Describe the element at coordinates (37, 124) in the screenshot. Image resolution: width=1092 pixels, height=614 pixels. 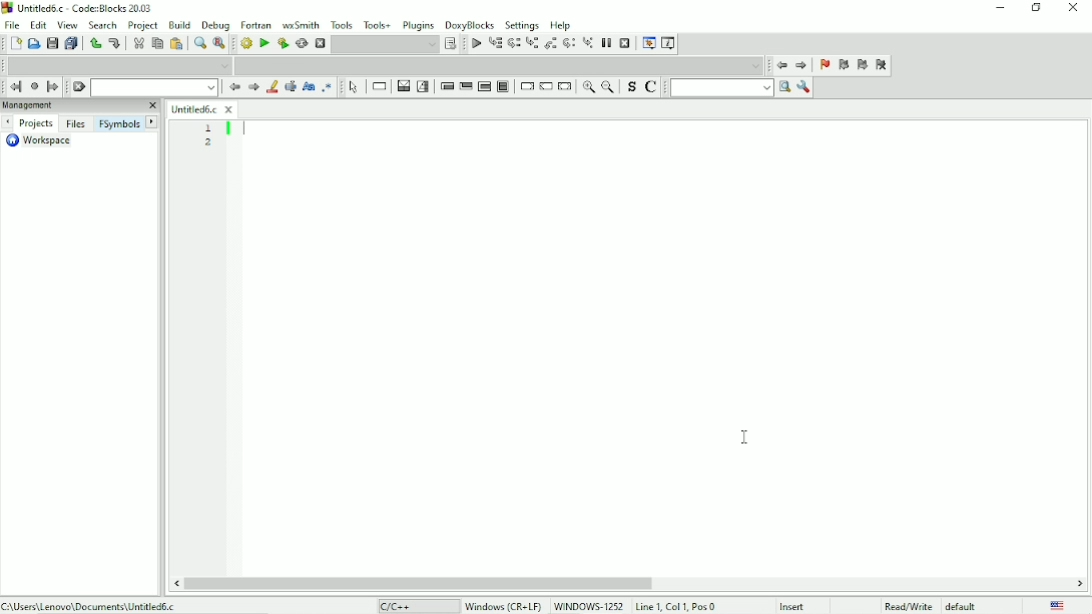
I see `Projects` at that location.